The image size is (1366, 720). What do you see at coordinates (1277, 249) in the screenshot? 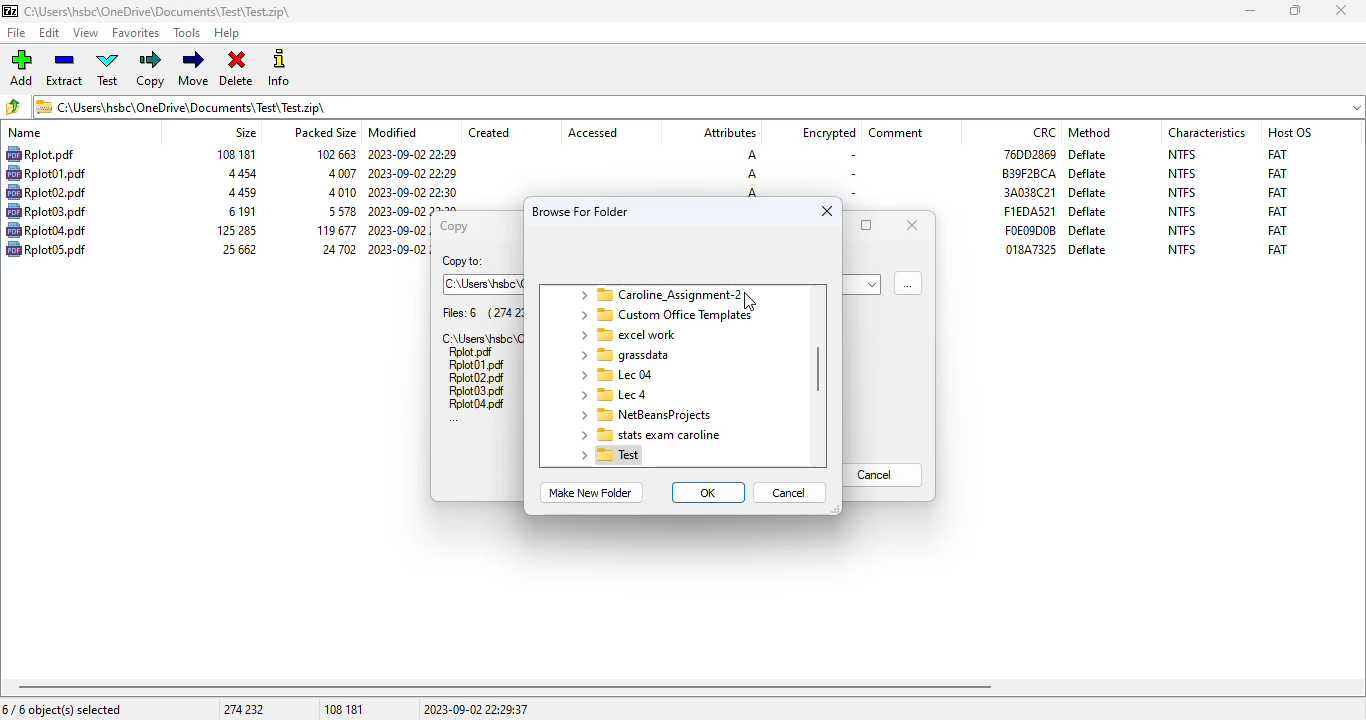
I see `FAT` at bounding box center [1277, 249].